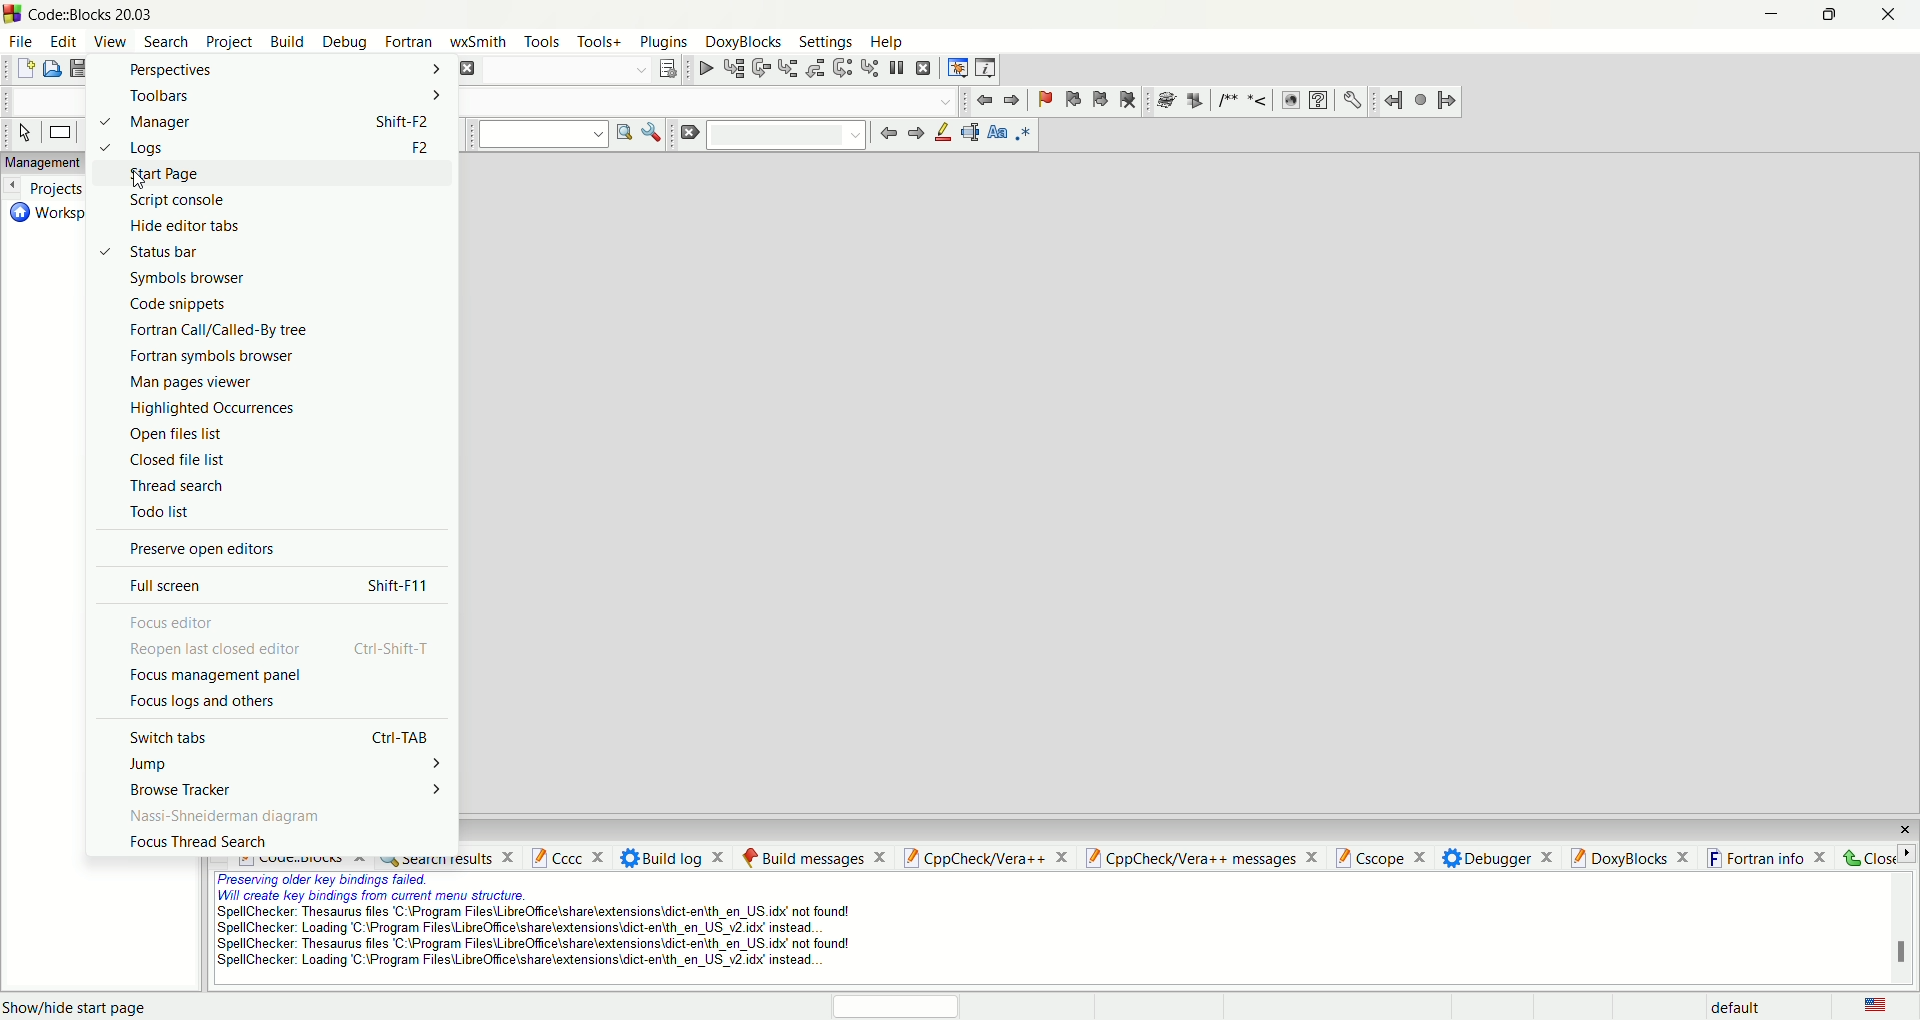 The width and height of the screenshot is (1920, 1020). Describe the element at coordinates (817, 69) in the screenshot. I see `step out` at that location.